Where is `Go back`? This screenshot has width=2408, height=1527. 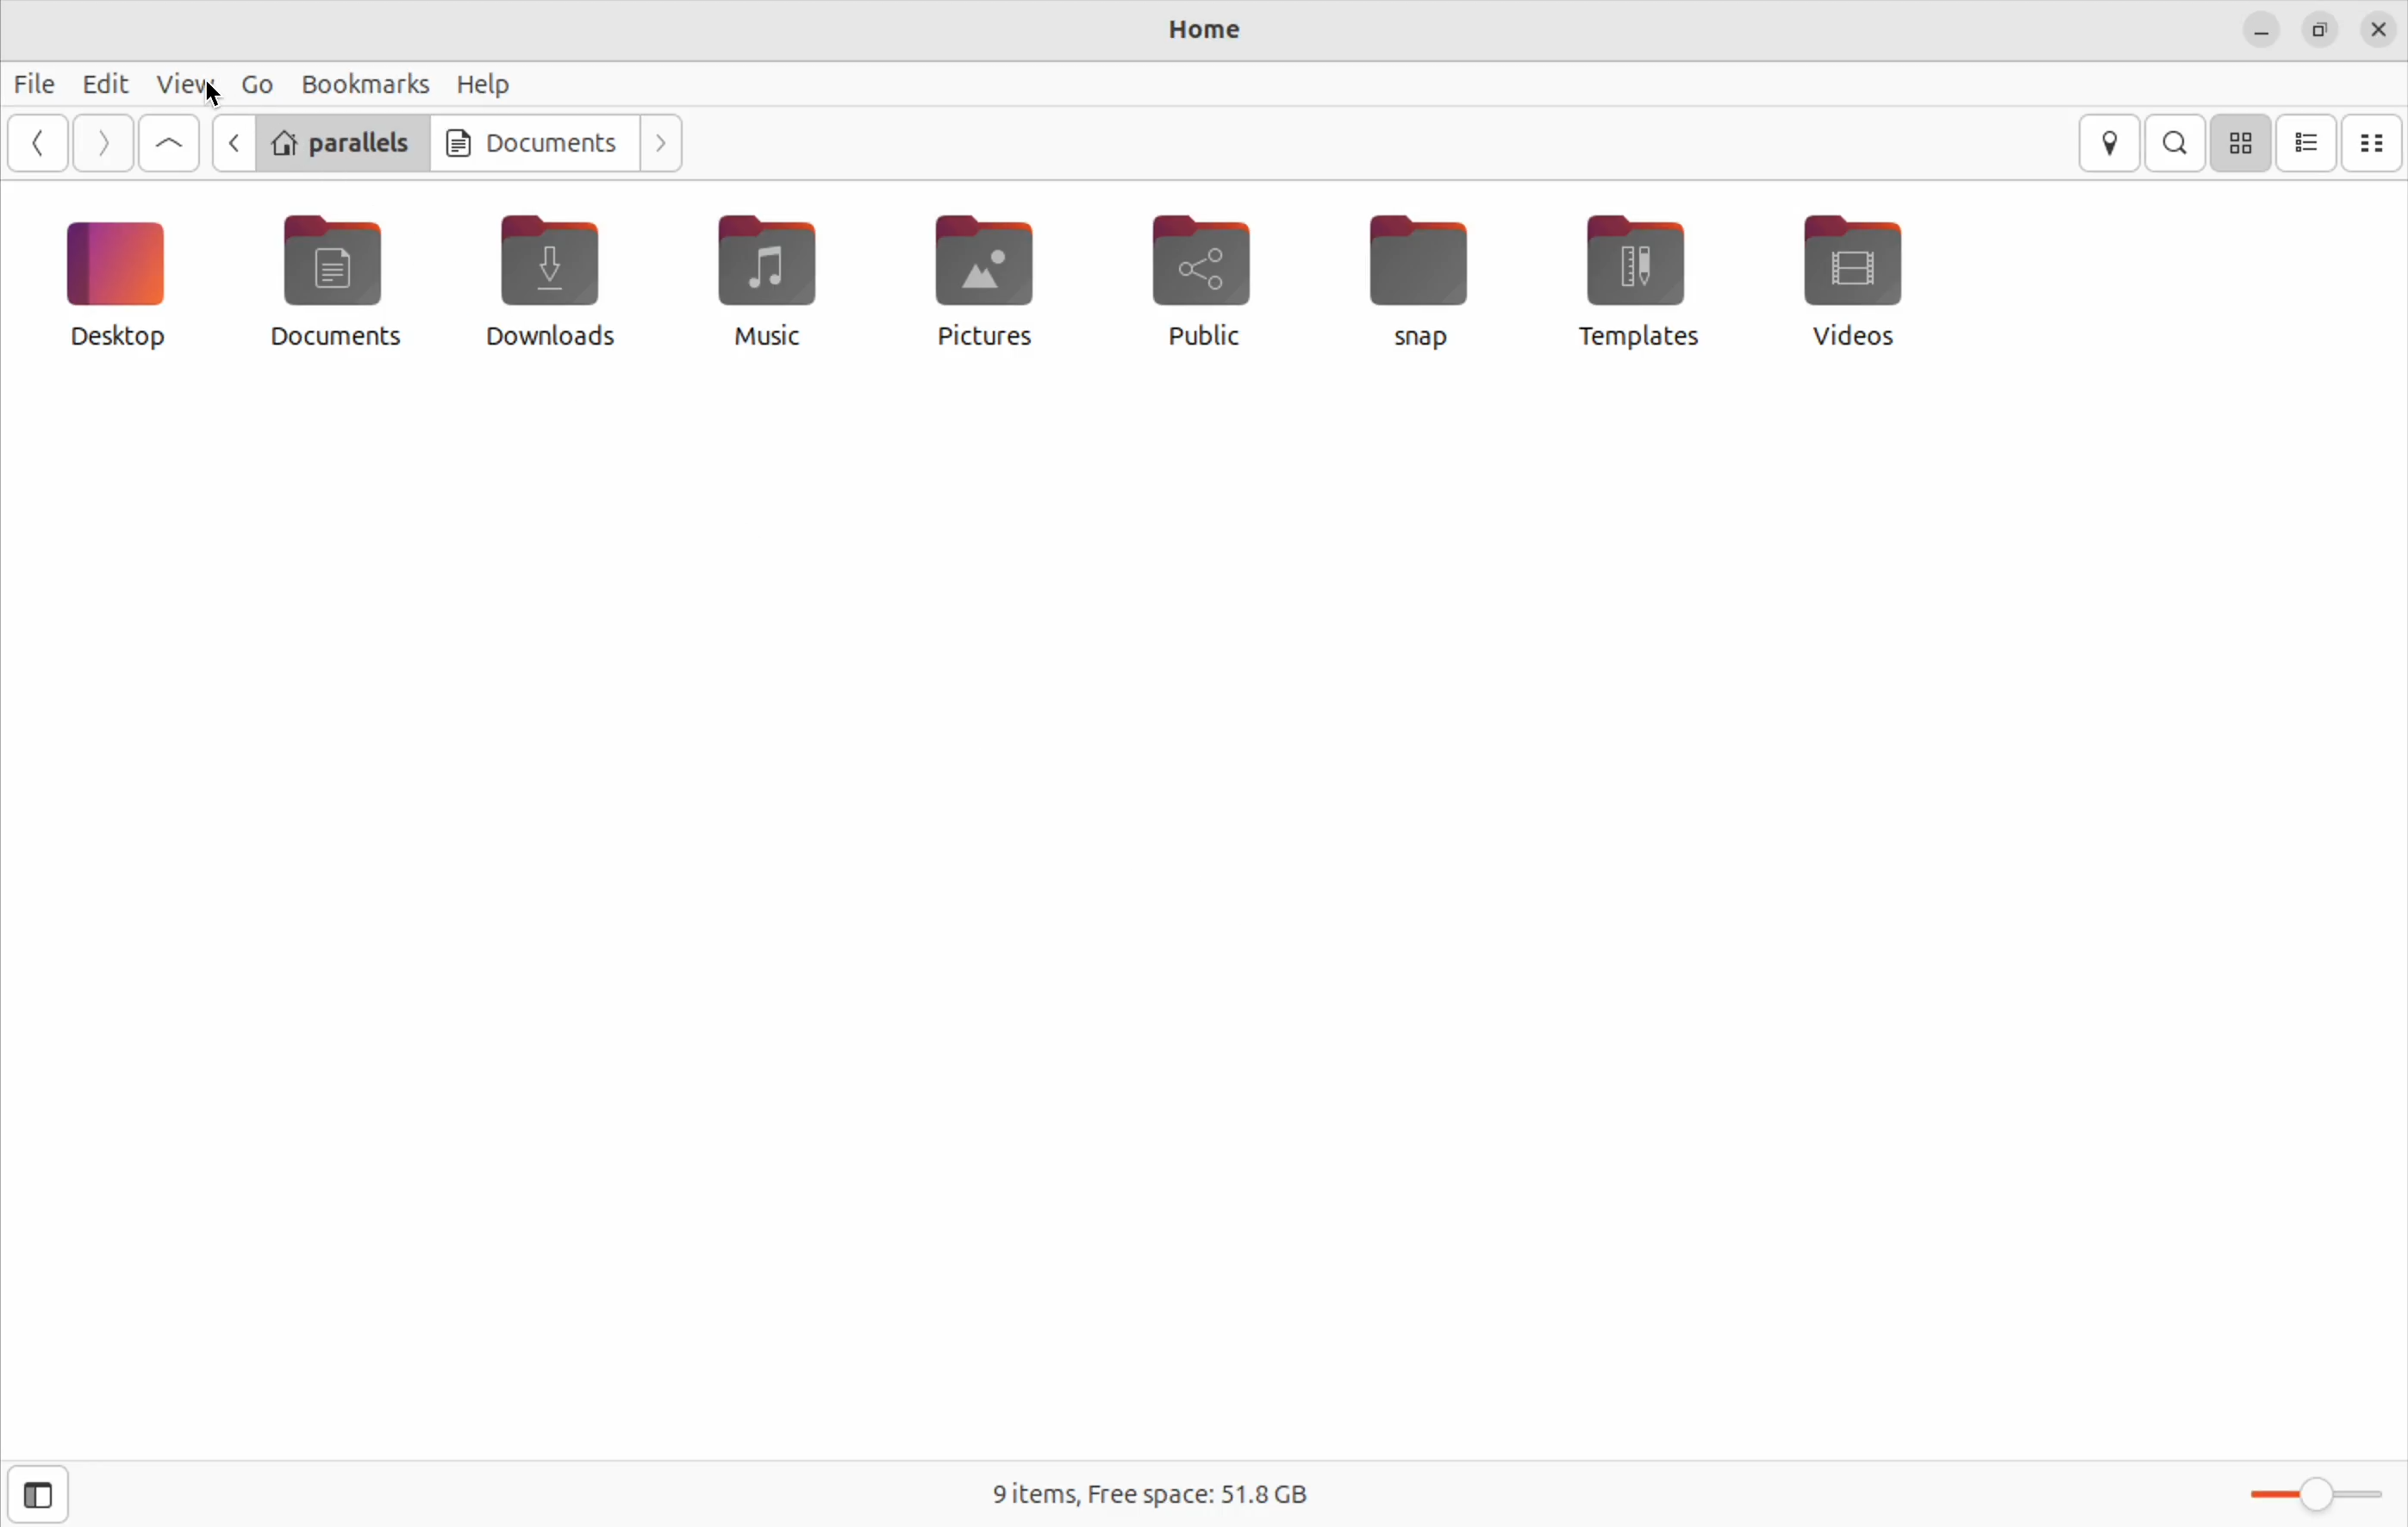
Go back is located at coordinates (40, 142).